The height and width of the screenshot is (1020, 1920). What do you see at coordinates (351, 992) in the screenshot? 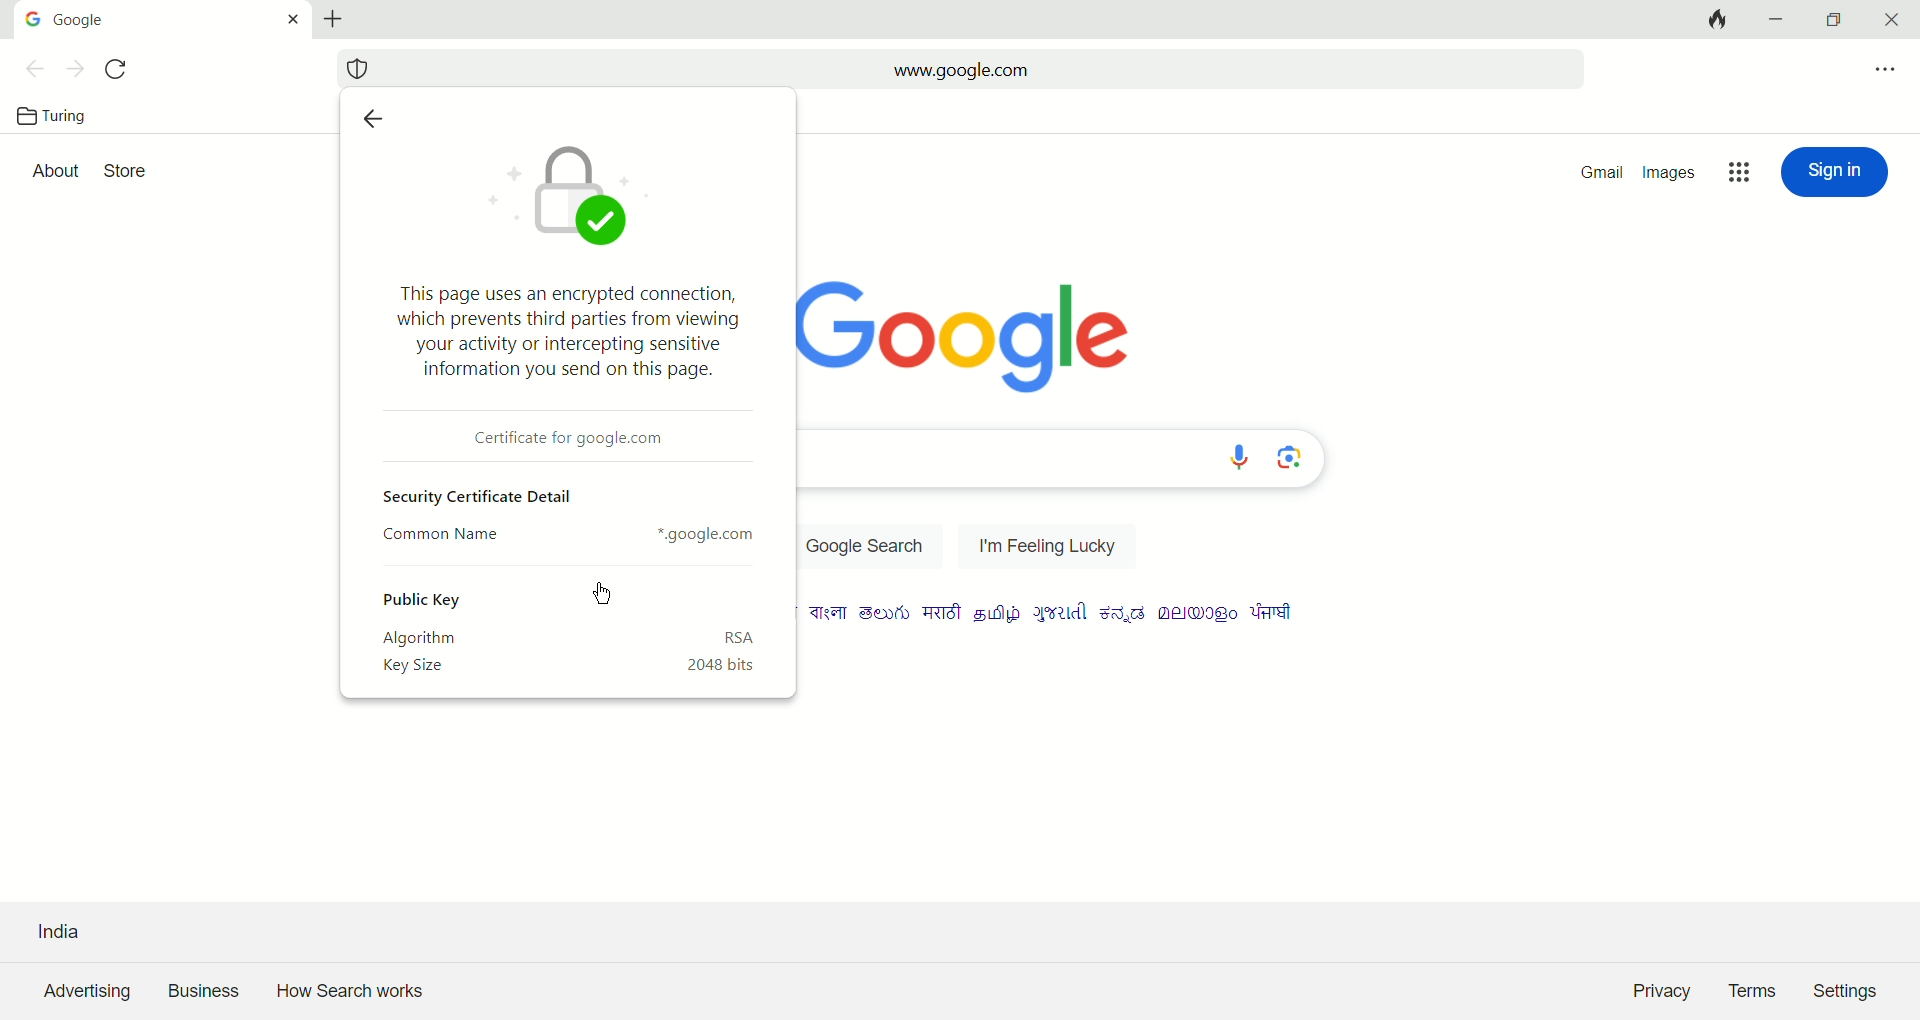
I see `How search works` at bounding box center [351, 992].